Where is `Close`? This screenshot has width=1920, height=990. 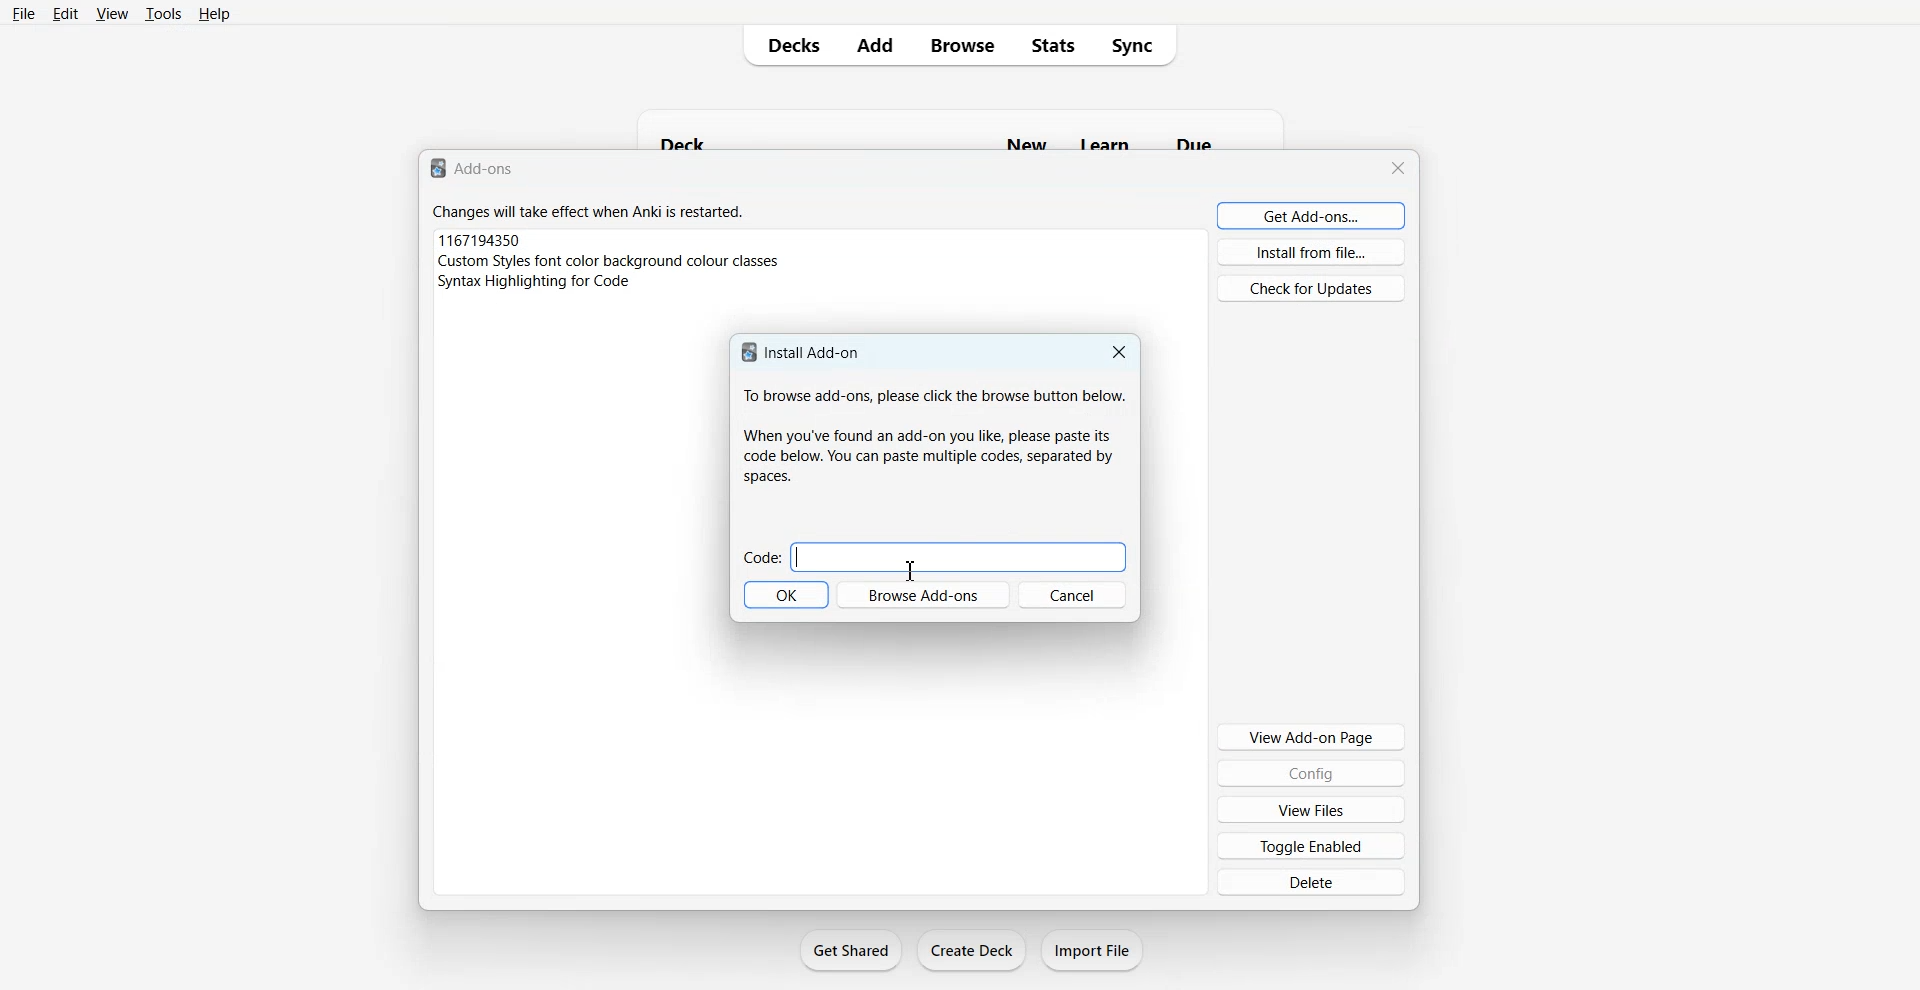
Close is located at coordinates (1119, 351).